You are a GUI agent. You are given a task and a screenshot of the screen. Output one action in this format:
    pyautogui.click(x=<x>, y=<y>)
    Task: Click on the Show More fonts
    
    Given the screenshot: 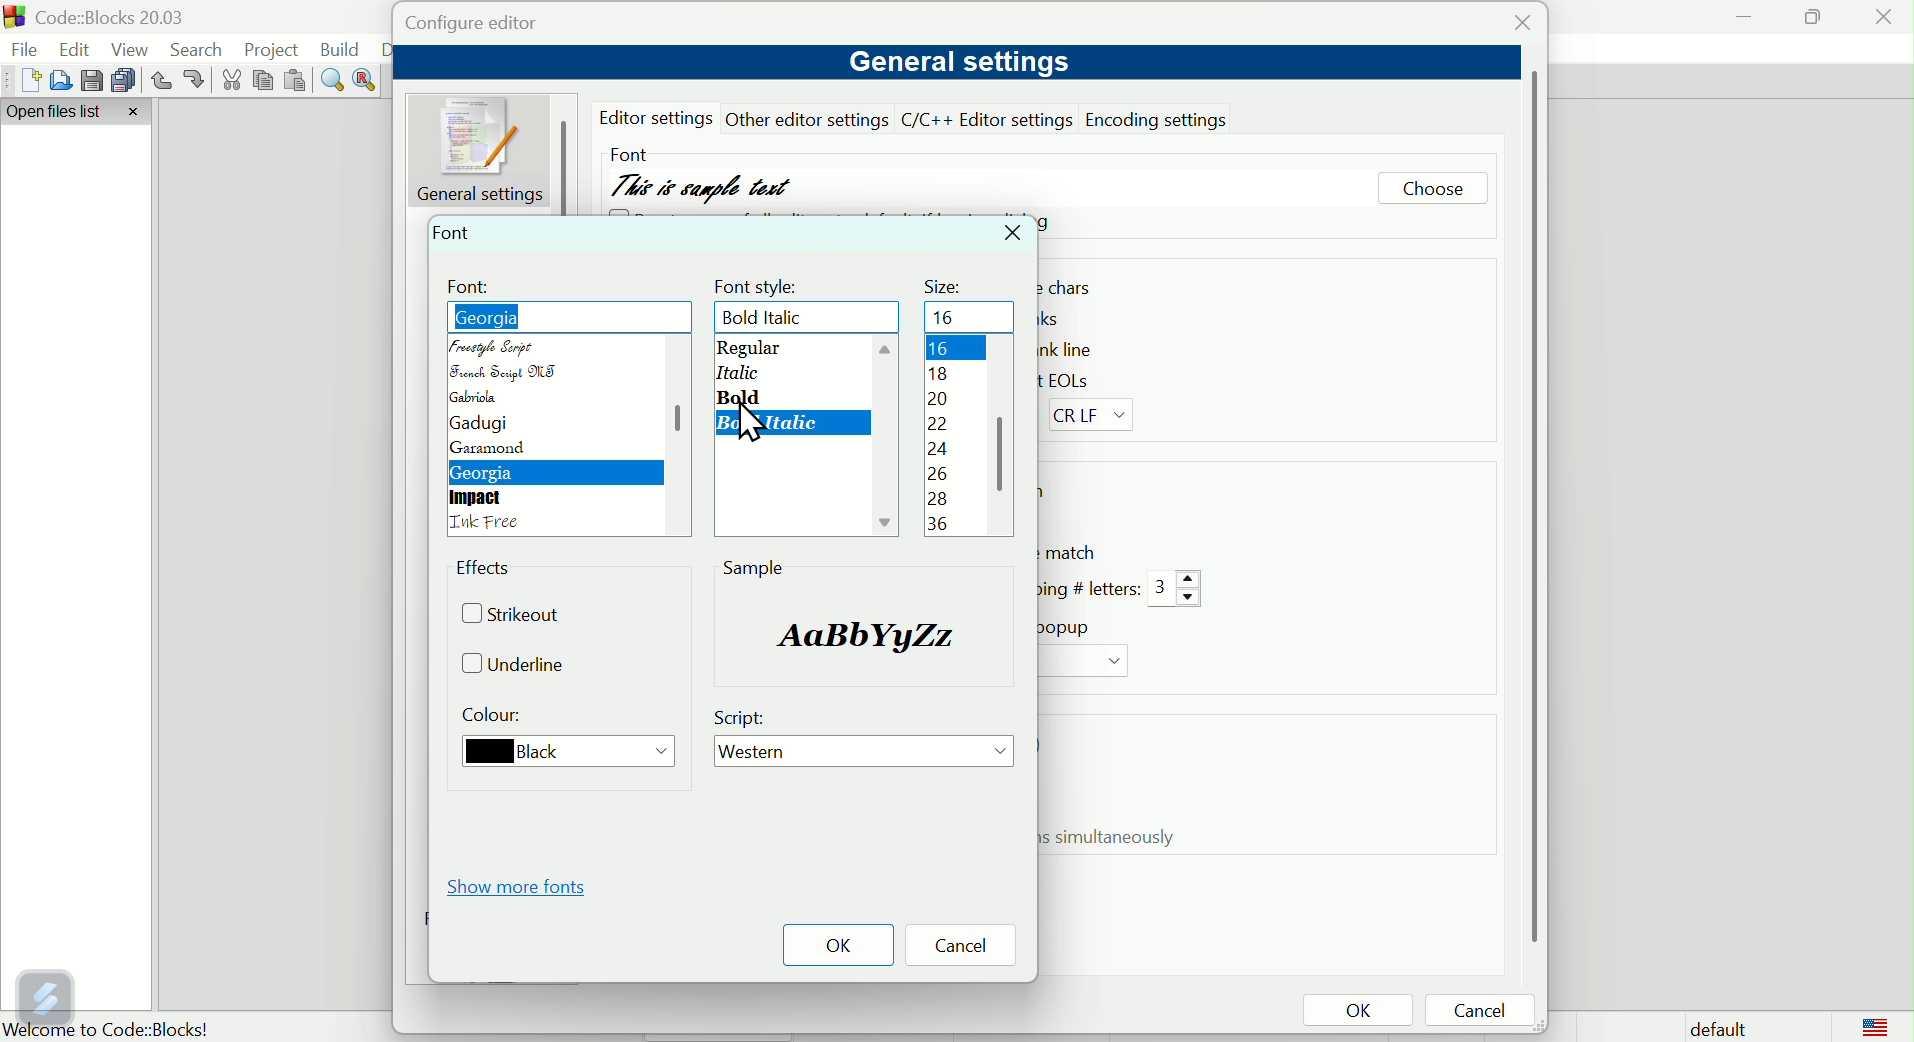 What is the action you would take?
    pyautogui.click(x=523, y=886)
    